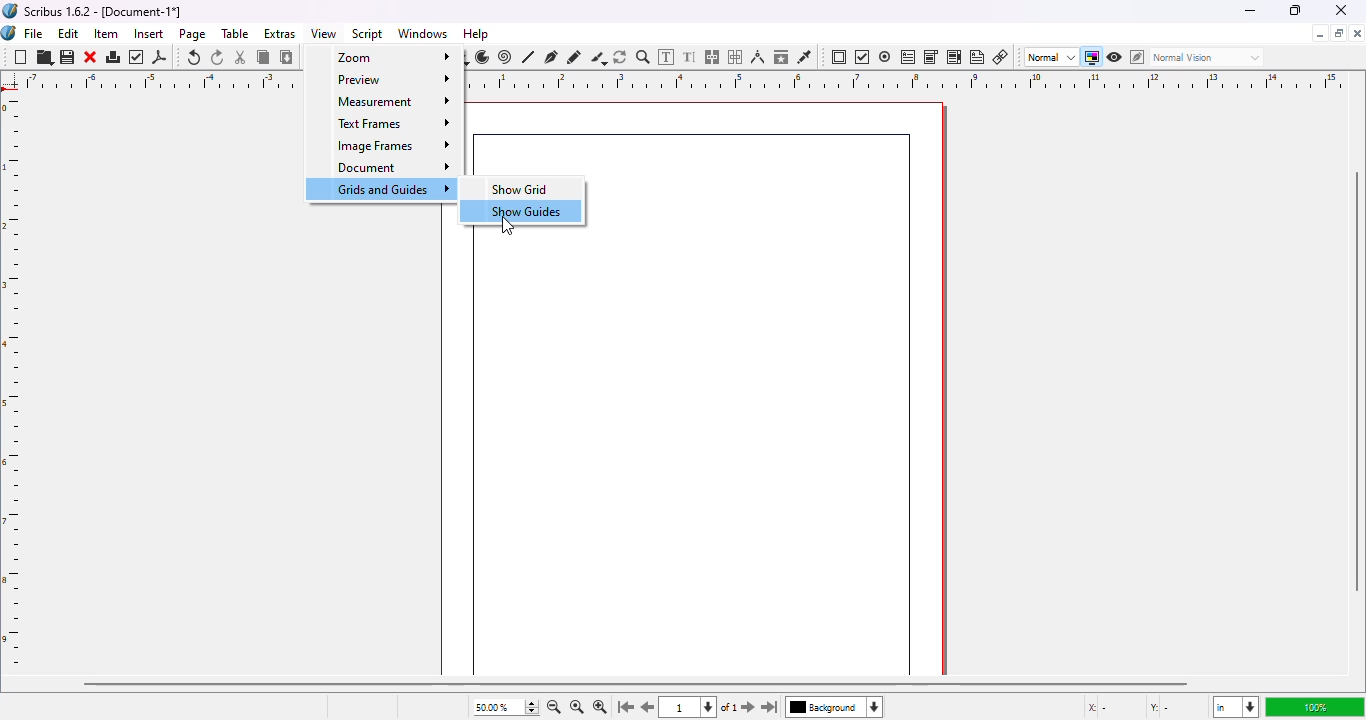  I want to click on paste, so click(287, 57).